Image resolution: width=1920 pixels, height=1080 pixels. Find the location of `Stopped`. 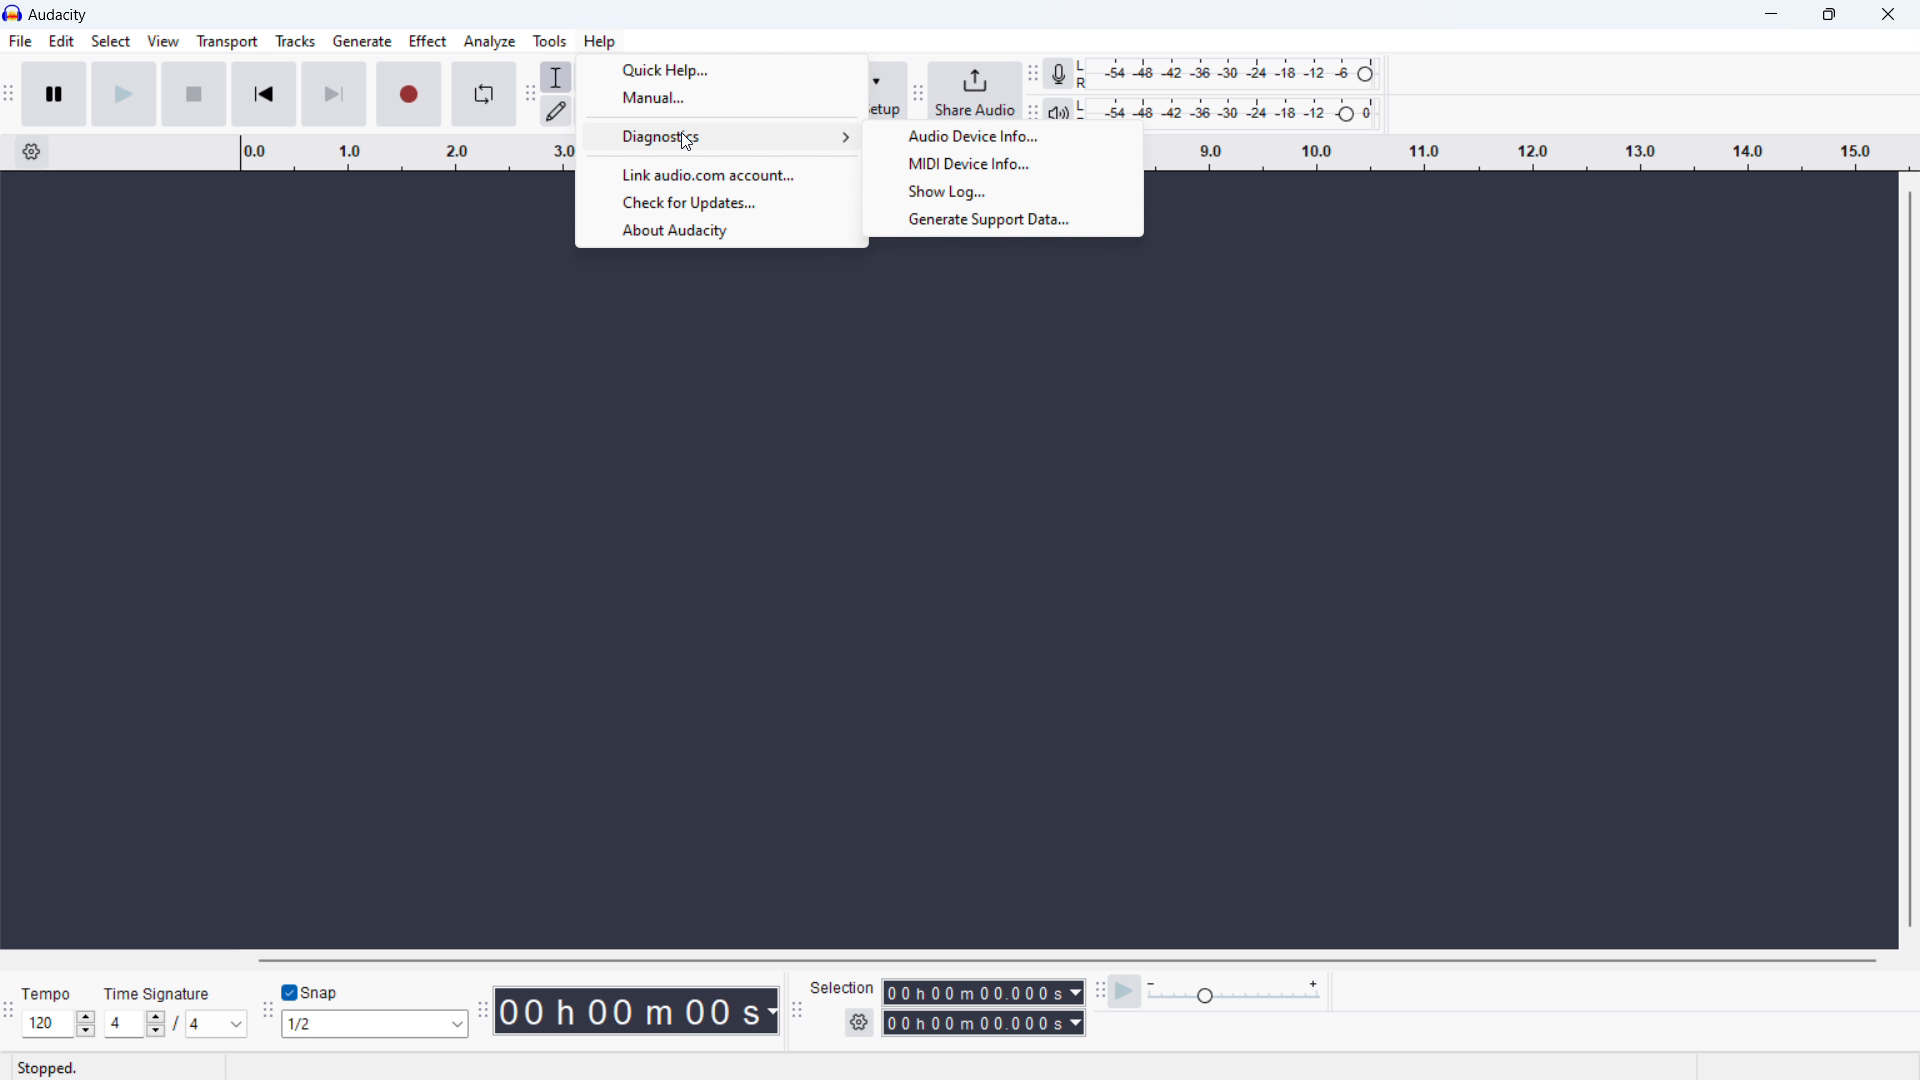

Stopped is located at coordinates (48, 1067).